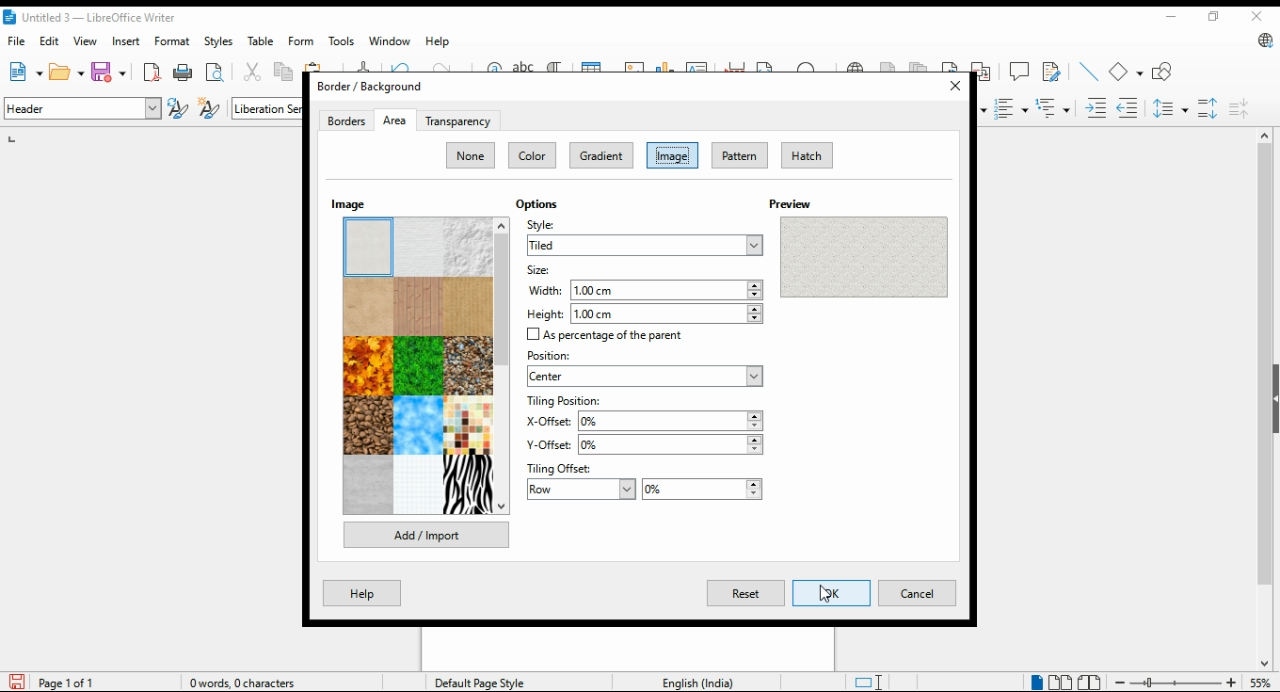  I want to click on zoom factor, so click(1261, 682).